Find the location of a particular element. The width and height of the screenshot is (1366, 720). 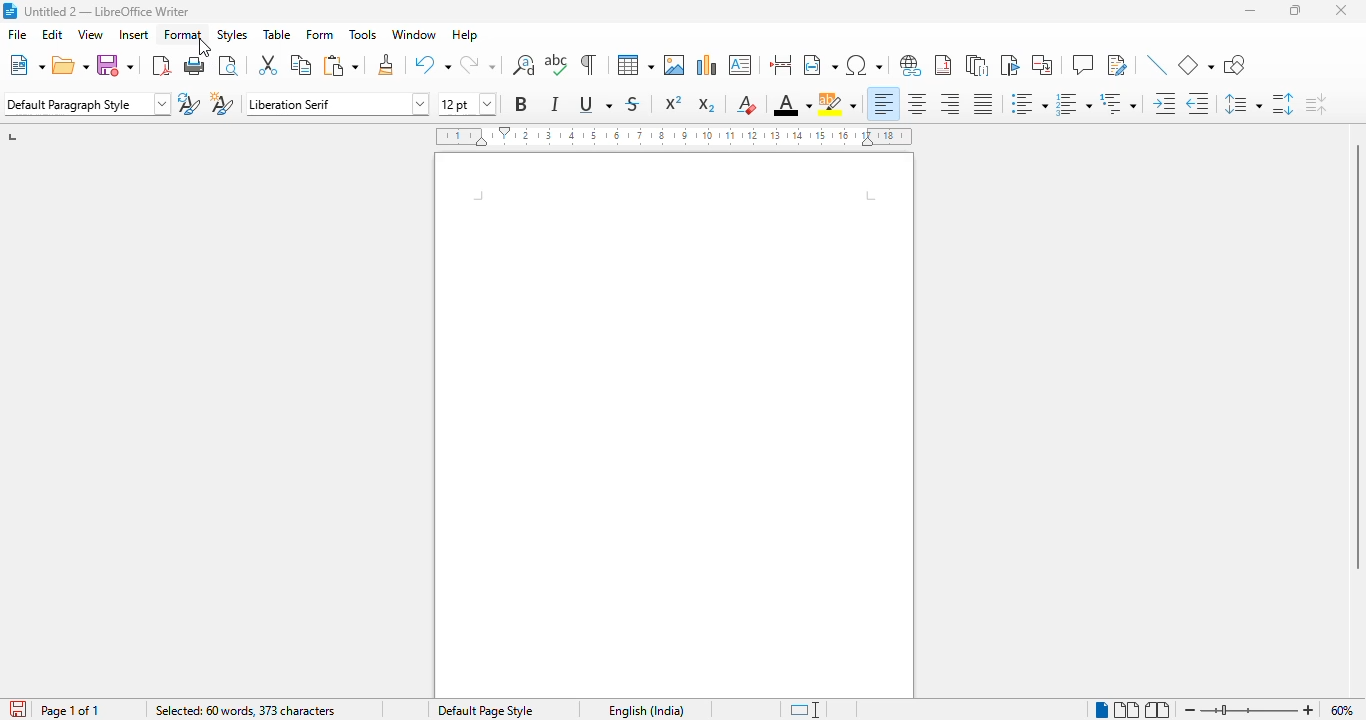

show draw changes functions is located at coordinates (1116, 64).